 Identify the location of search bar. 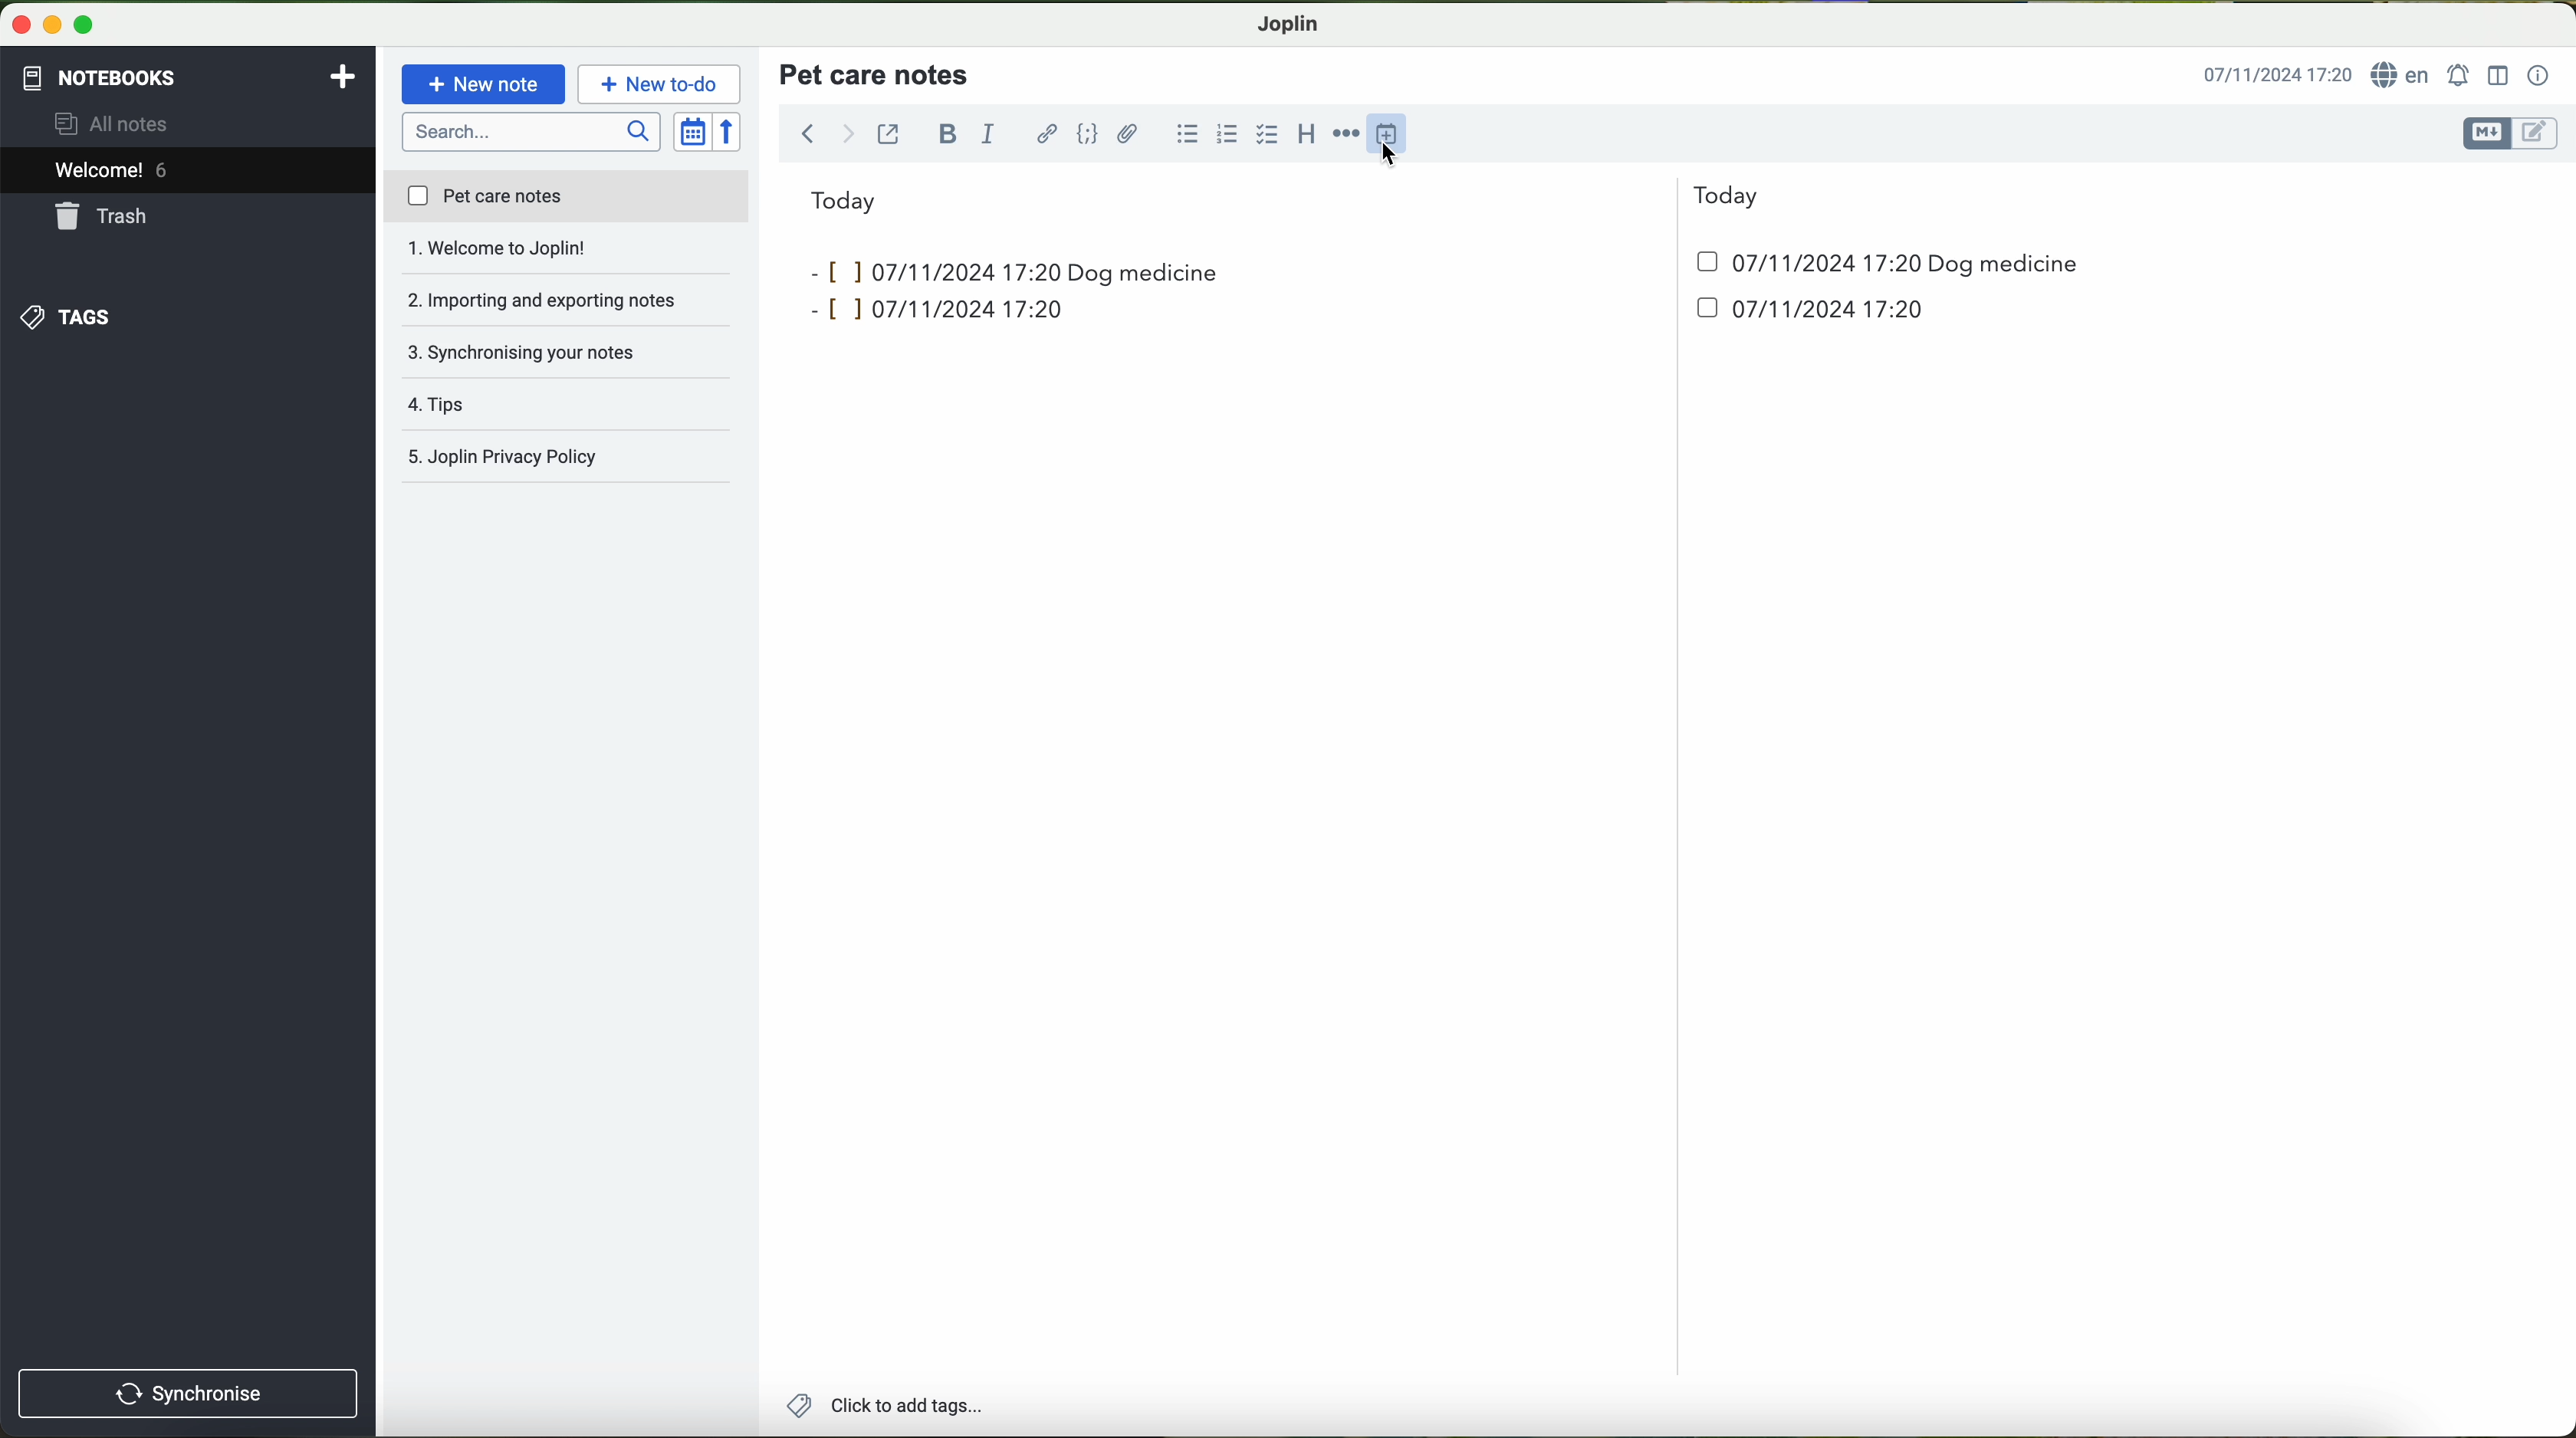
(534, 130).